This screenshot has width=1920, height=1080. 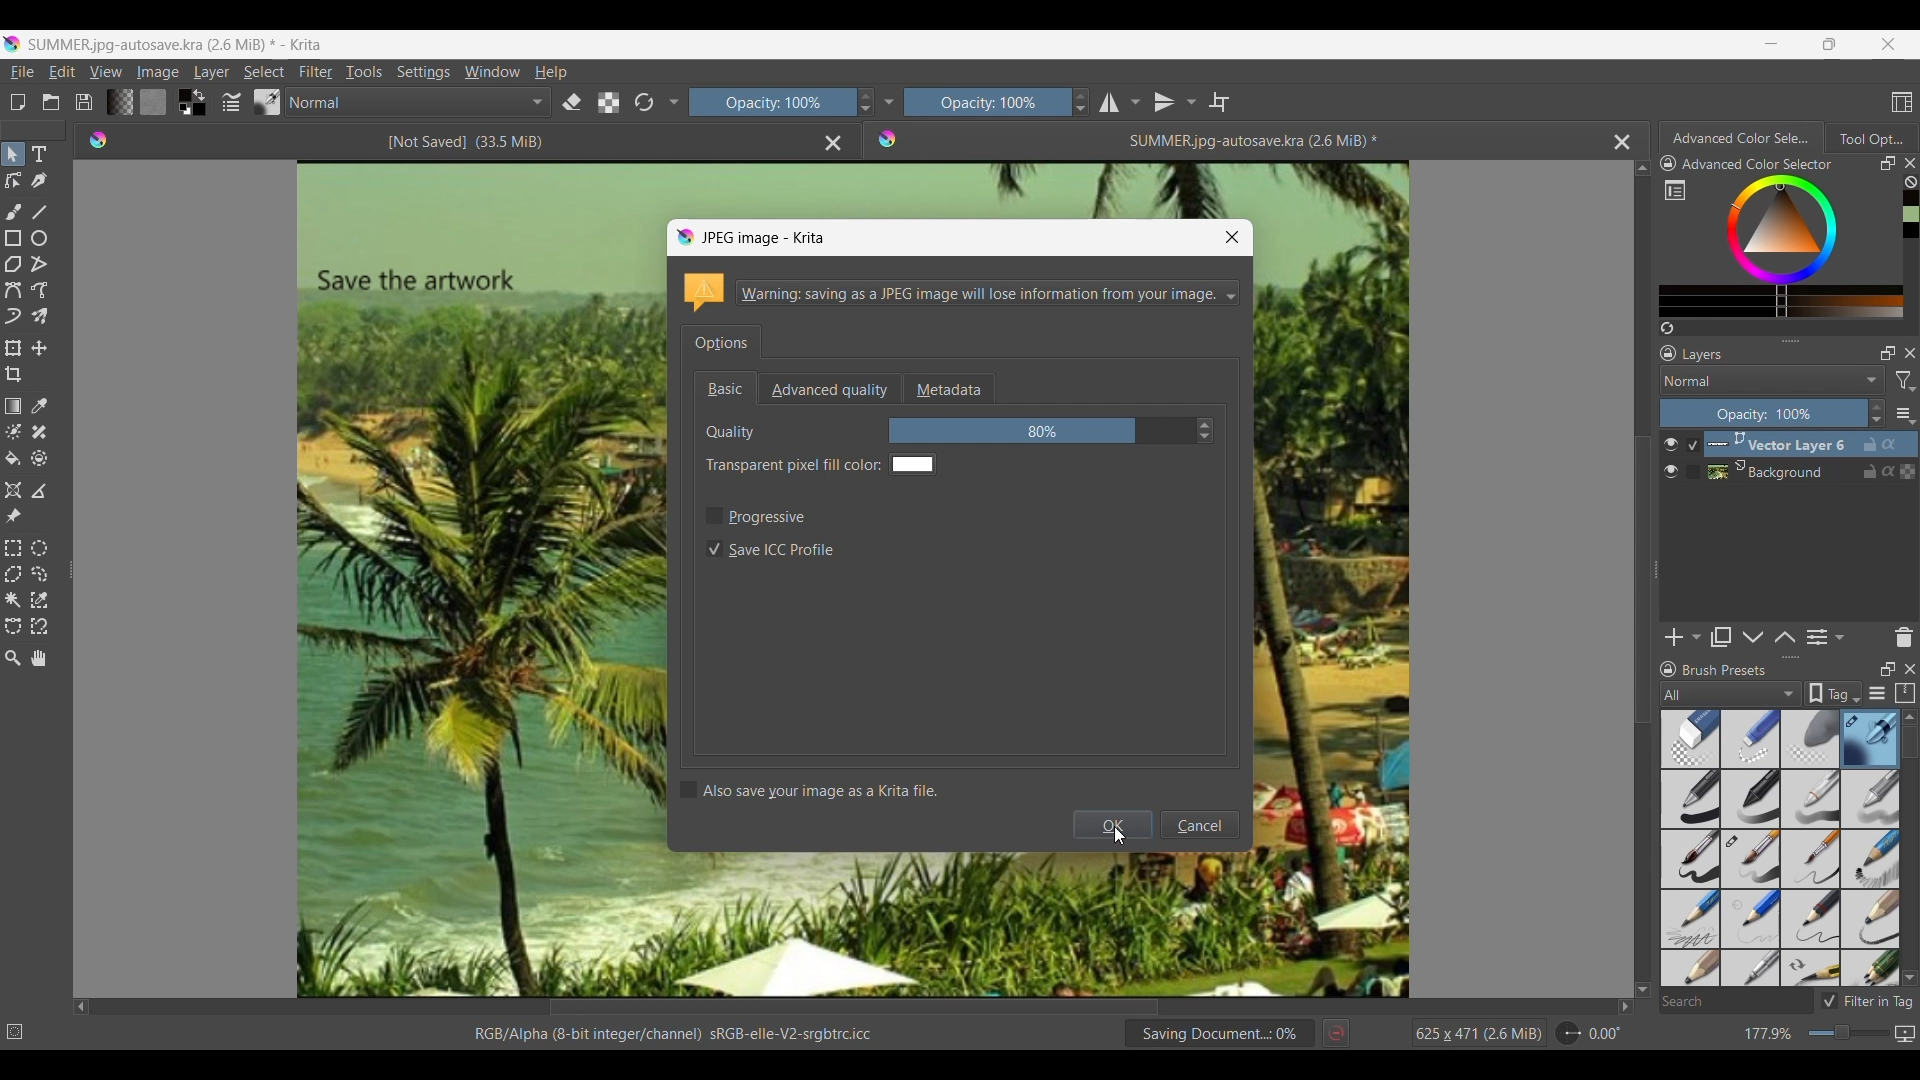 I want to click on Change height of panels attached to this line, so click(x=1757, y=657).